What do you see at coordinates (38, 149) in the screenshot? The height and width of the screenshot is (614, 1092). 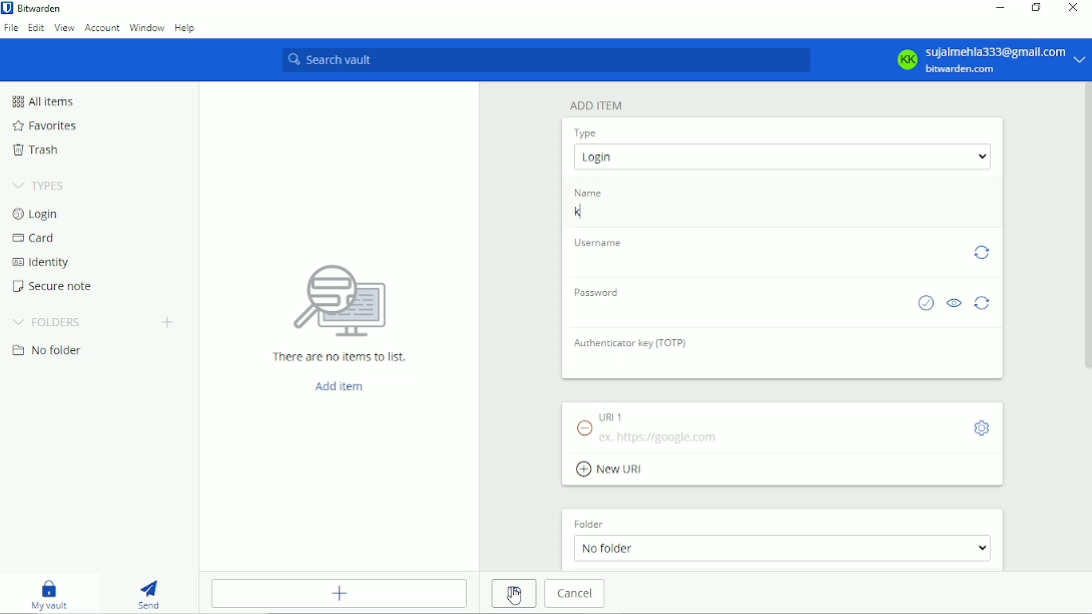 I see `Trash` at bounding box center [38, 149].